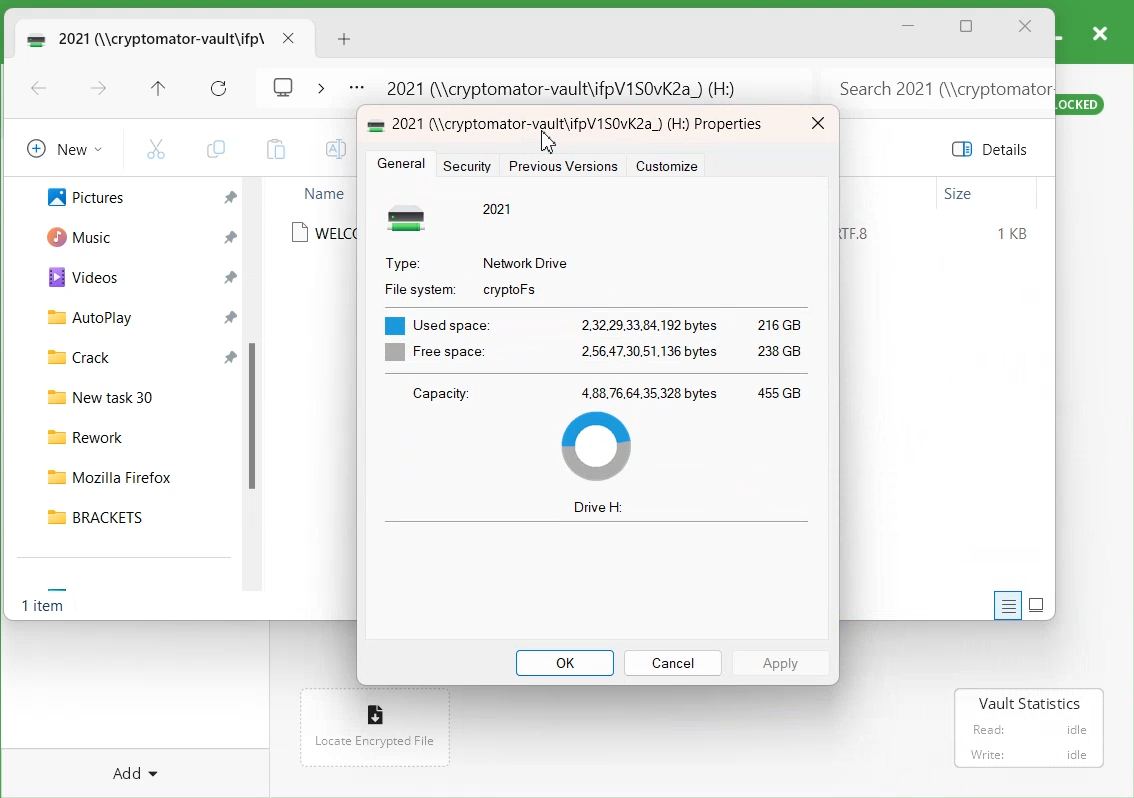  I want to click on Drop down box, so click(320, 86).